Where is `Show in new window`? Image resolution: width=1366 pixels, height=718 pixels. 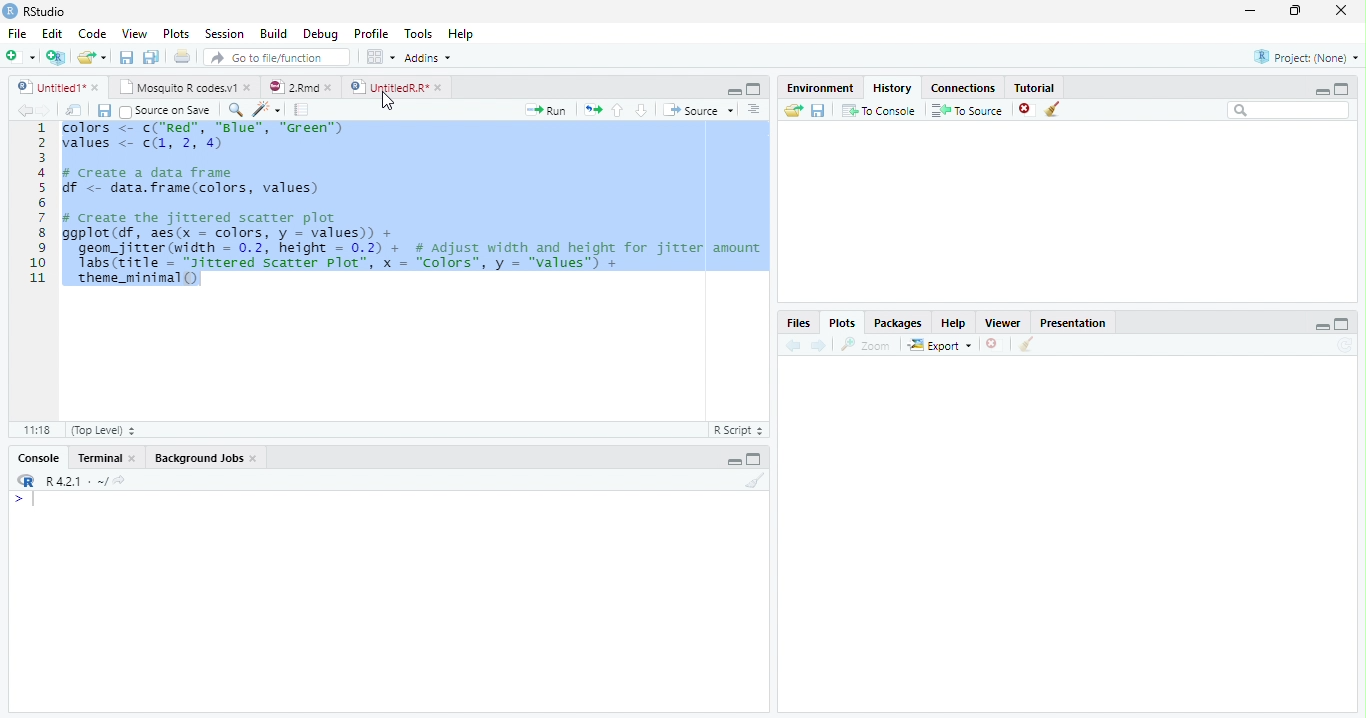
Show in new window is located at coordinates (73, 111).